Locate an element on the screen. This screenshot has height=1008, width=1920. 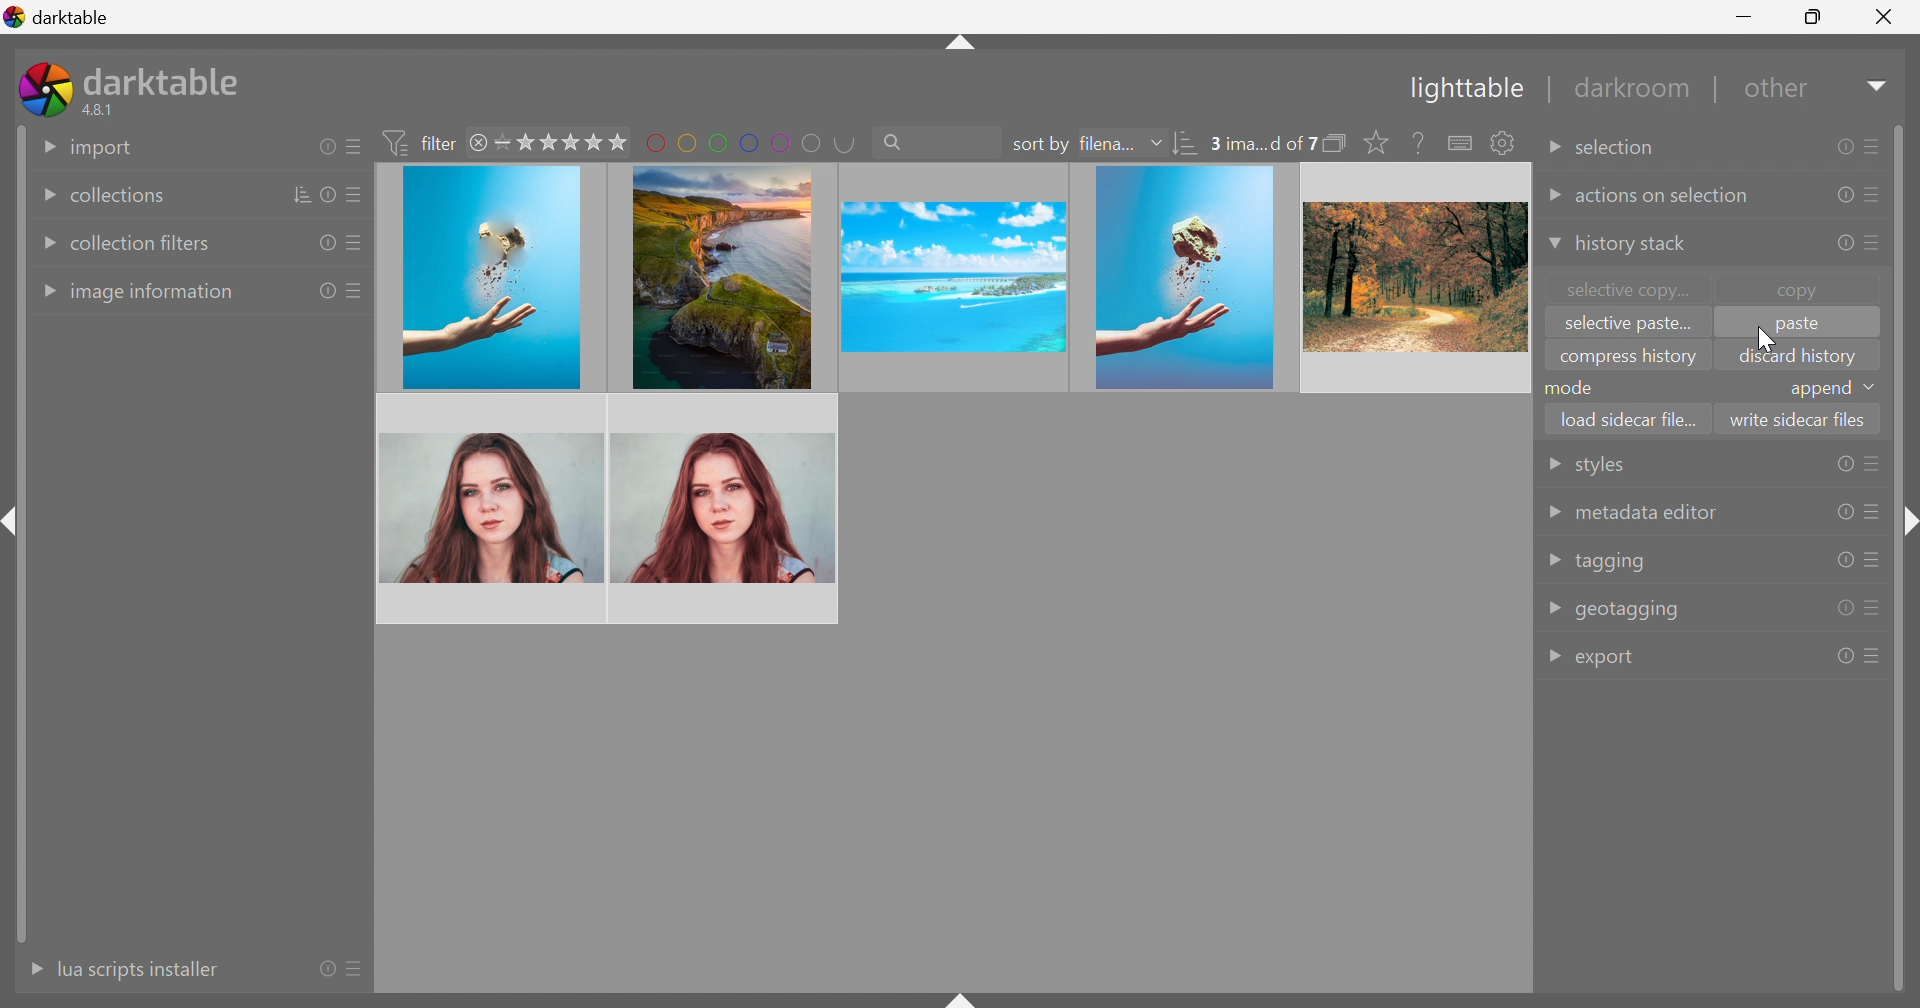
reset is located at coordinates (1843, 464).